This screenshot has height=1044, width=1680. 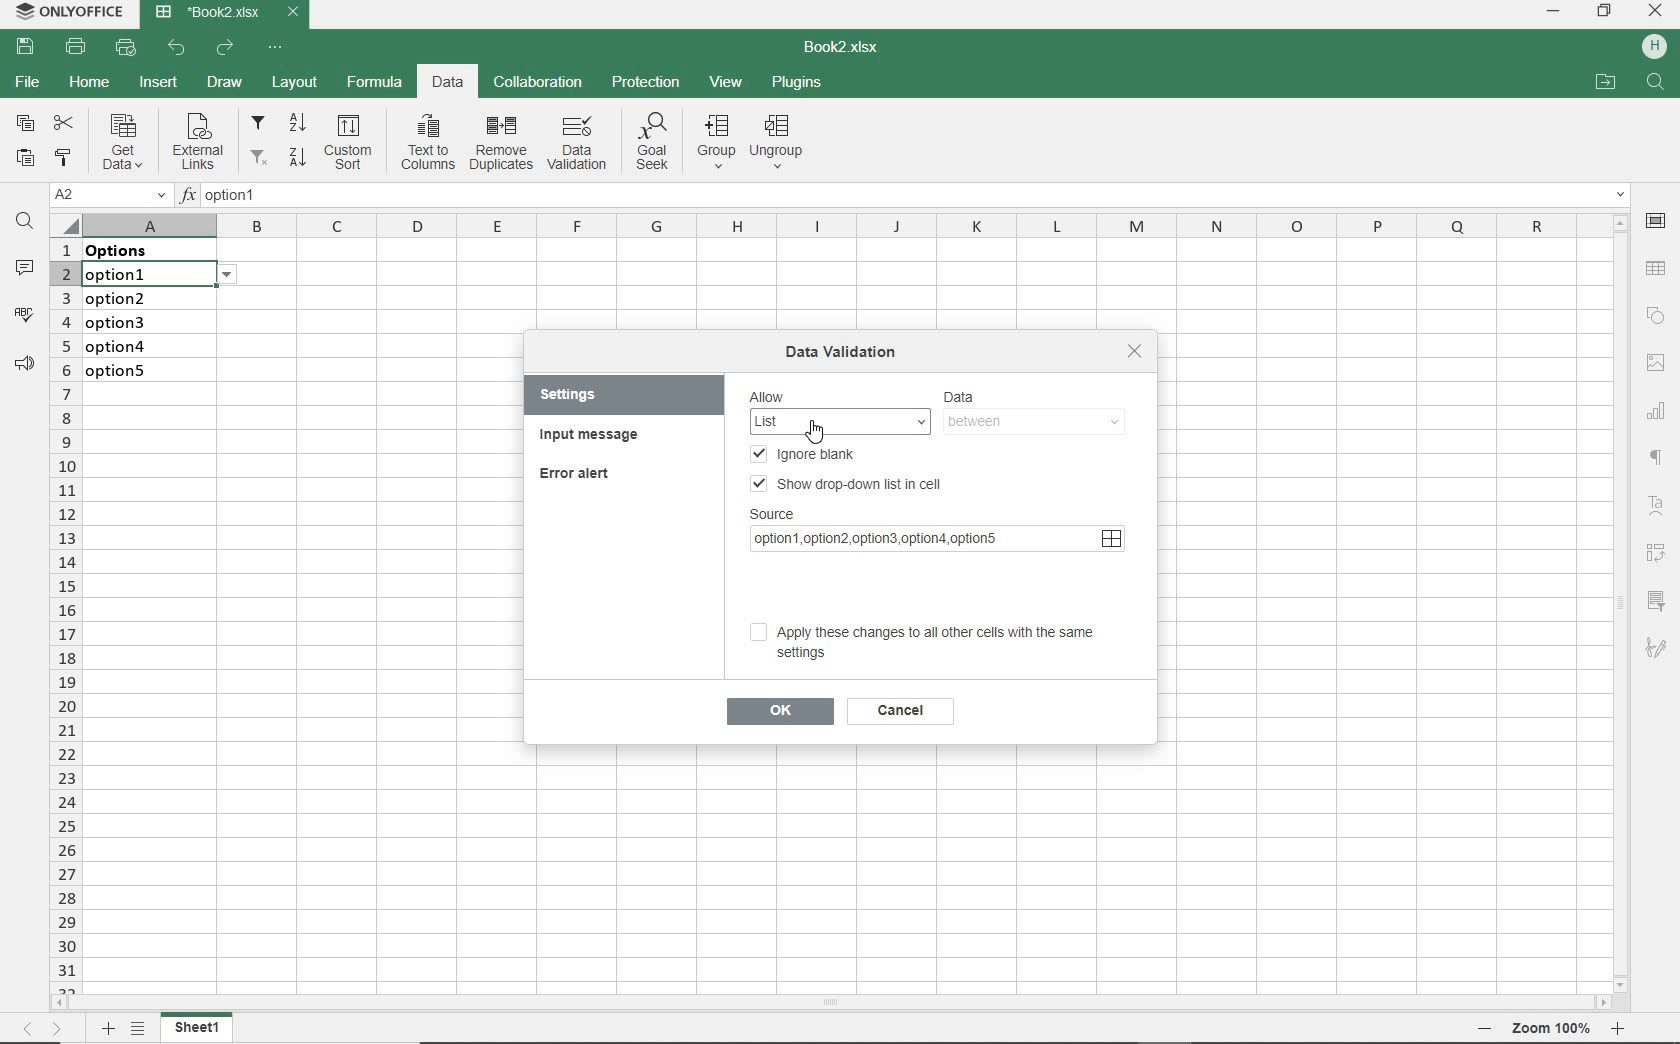 What do you see at coordinates (1658, 316) in the screenshot?
I see `SHAPE` at bounding box center [1658, 316].